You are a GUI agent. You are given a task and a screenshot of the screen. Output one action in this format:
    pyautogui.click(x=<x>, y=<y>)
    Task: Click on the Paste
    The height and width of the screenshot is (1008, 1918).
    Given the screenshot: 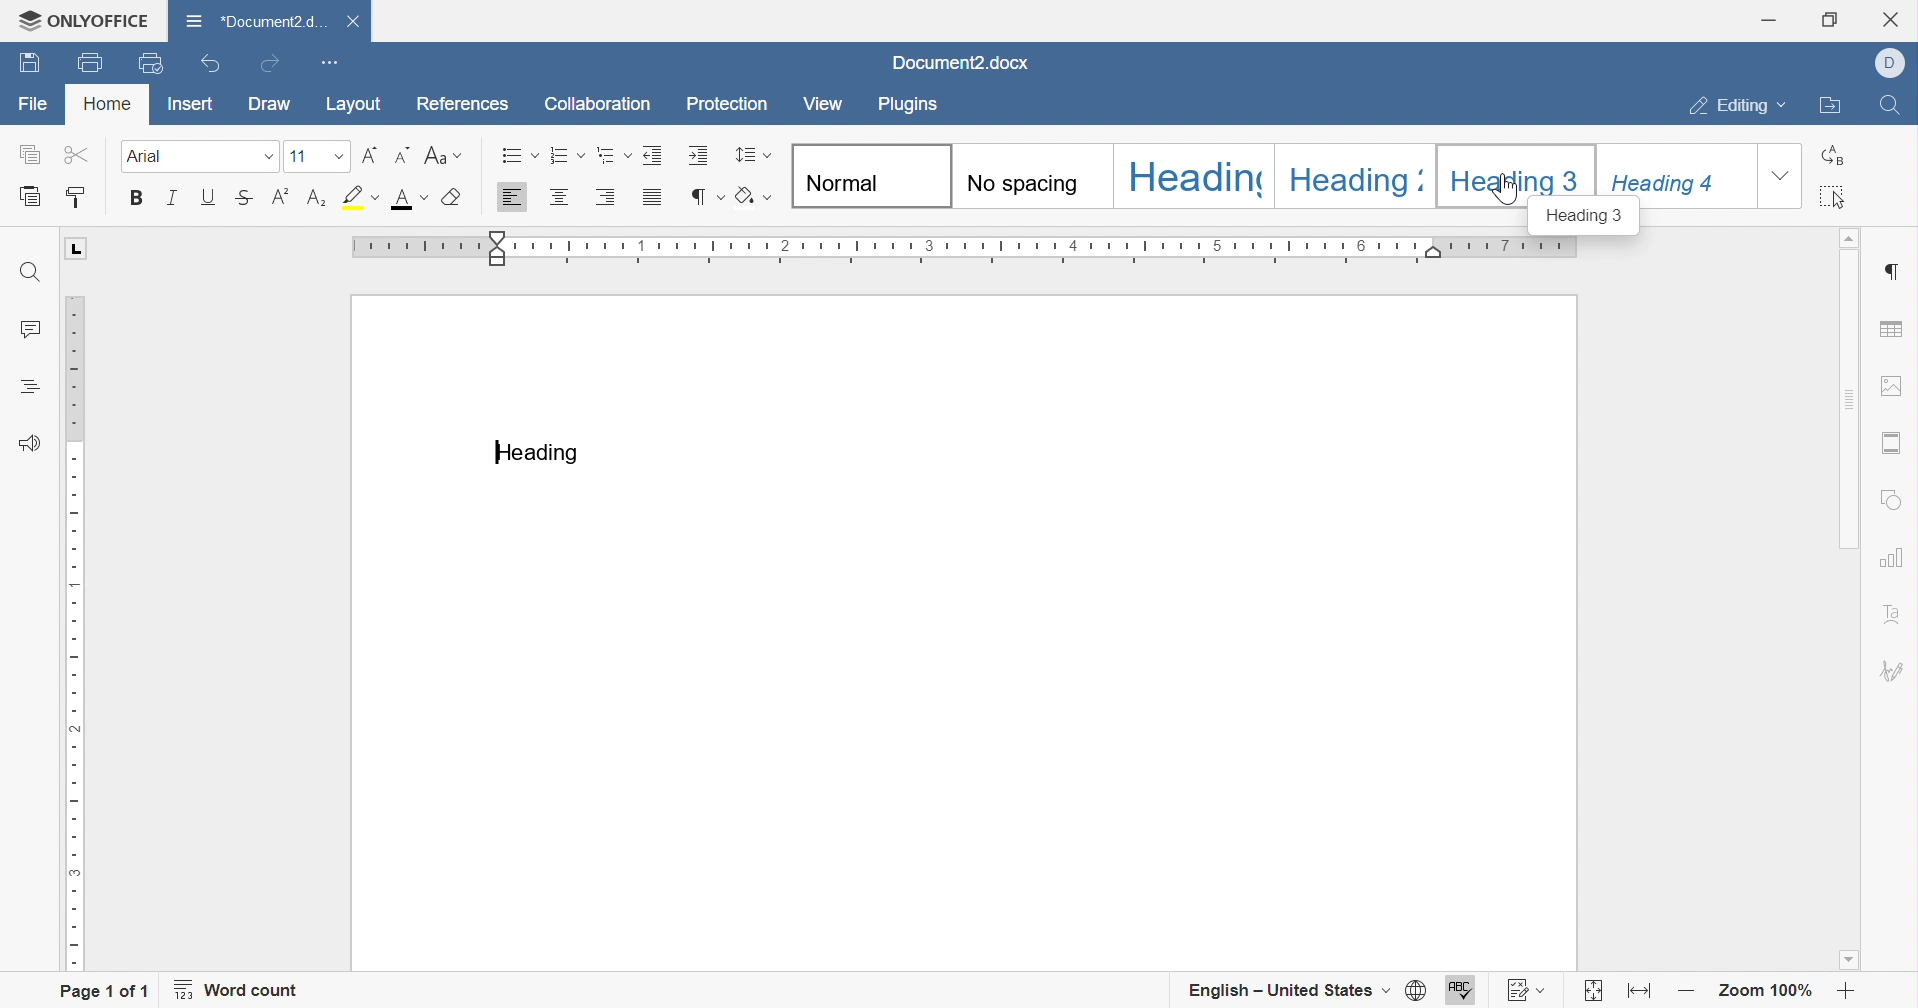 What is the action you would take?
    pyautogui.click(x=26, y=197)
    